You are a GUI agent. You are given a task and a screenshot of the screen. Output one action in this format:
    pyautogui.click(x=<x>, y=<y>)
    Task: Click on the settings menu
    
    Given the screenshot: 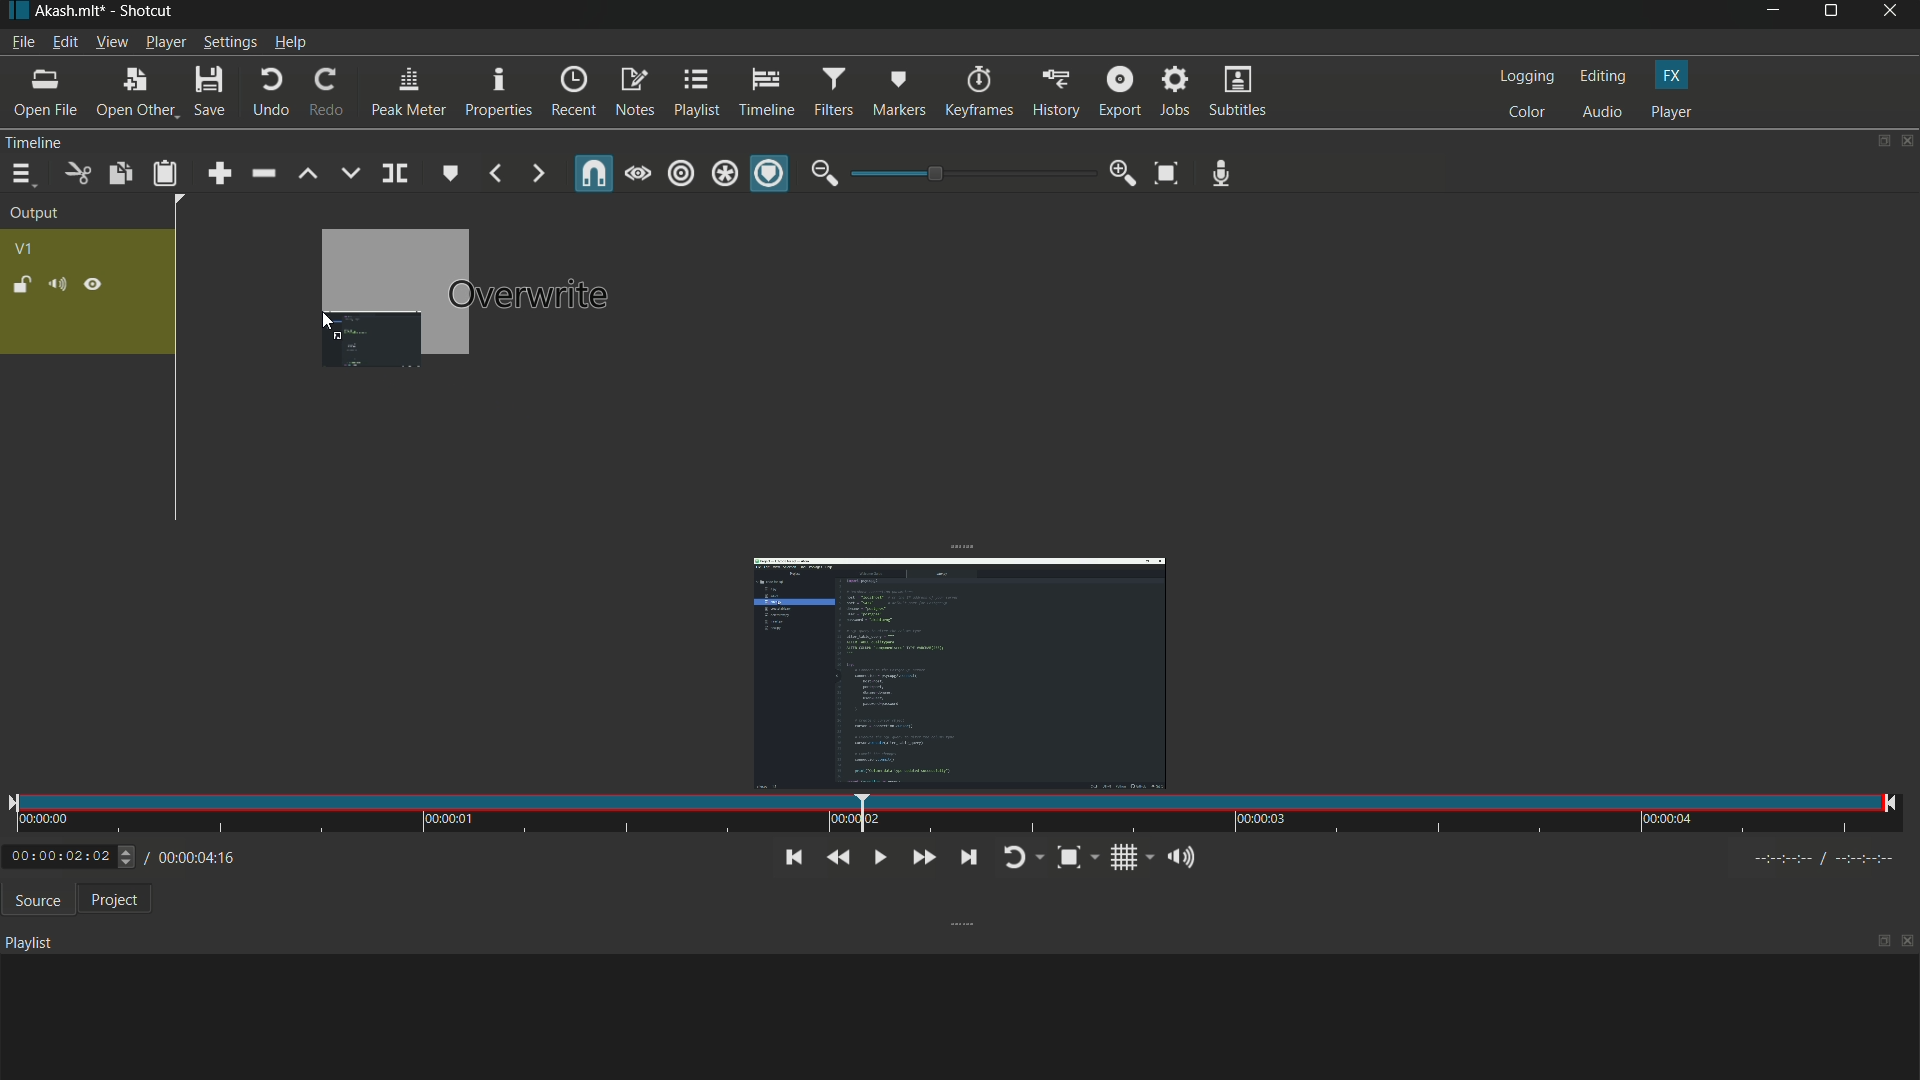 What is the action you would take?
    pyautogui.click(x=229, y=42)
    